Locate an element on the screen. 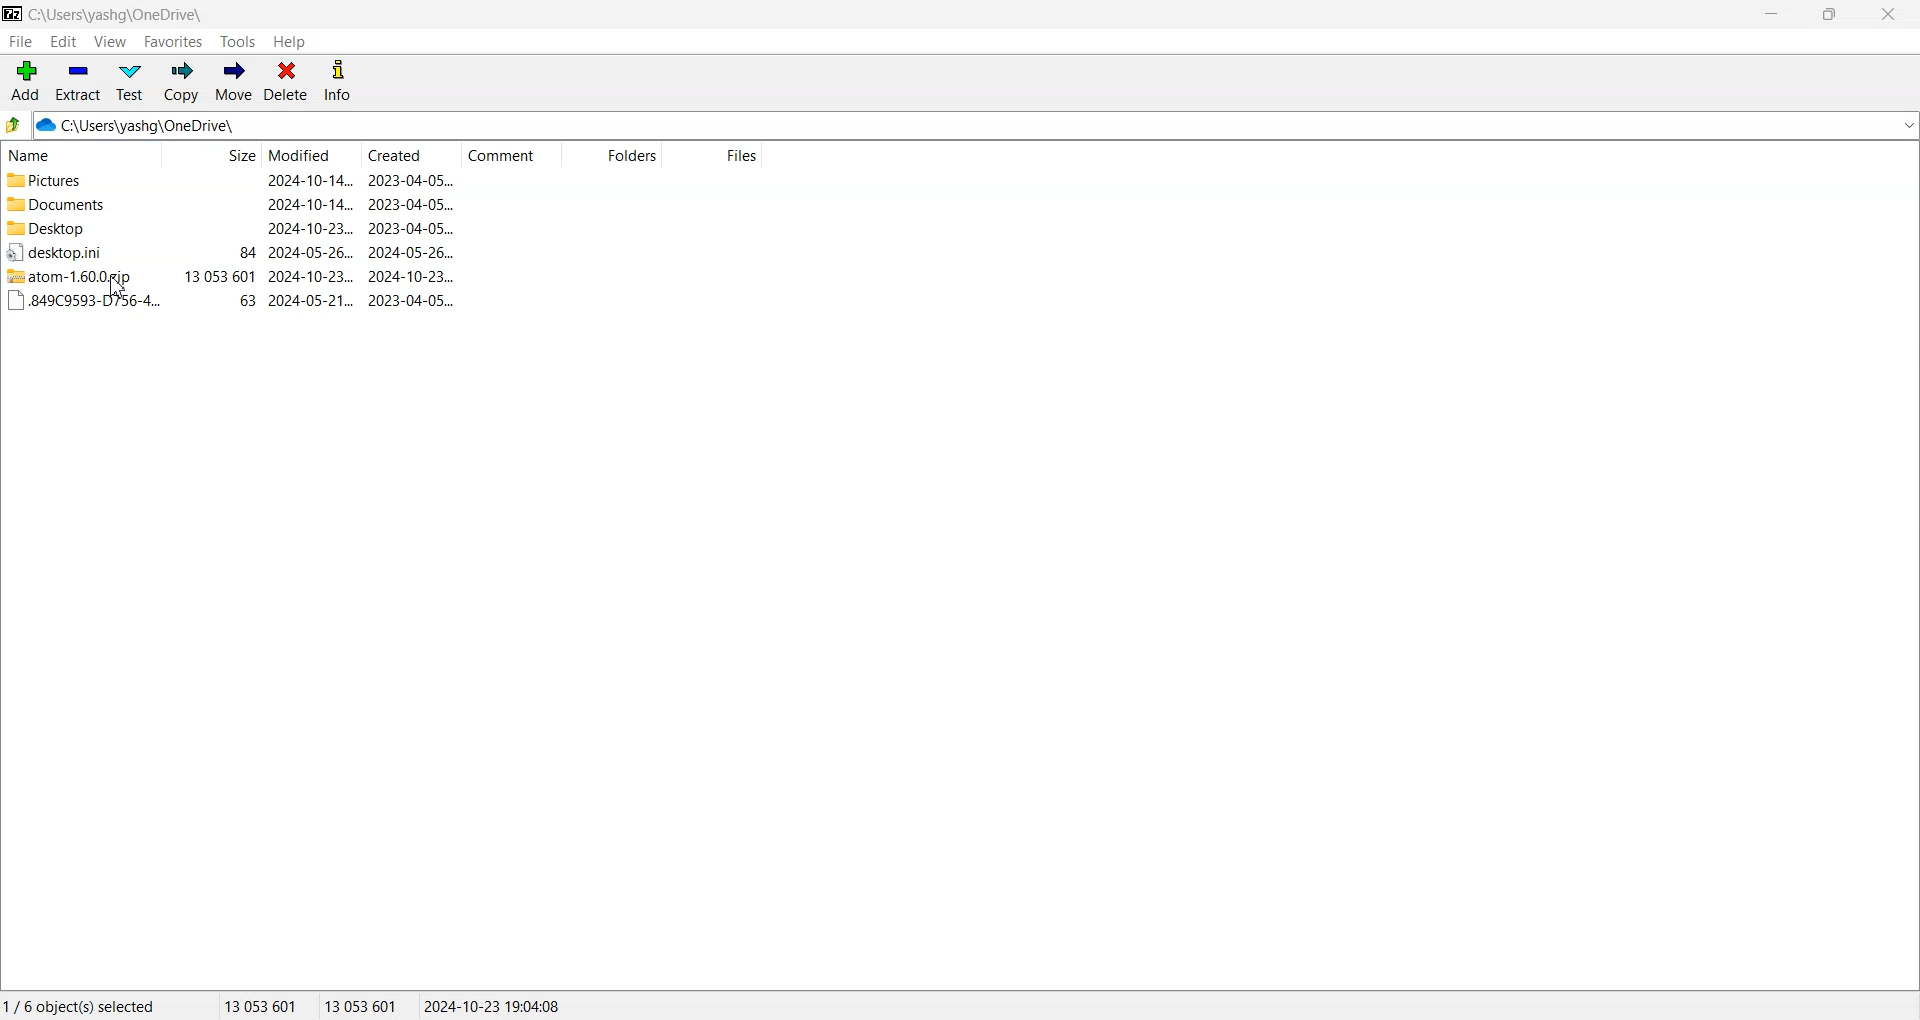 Image resolution: width=1920 pixels, height=1020 pixels. 2024-10-14 is located at coordinates (309, 180).